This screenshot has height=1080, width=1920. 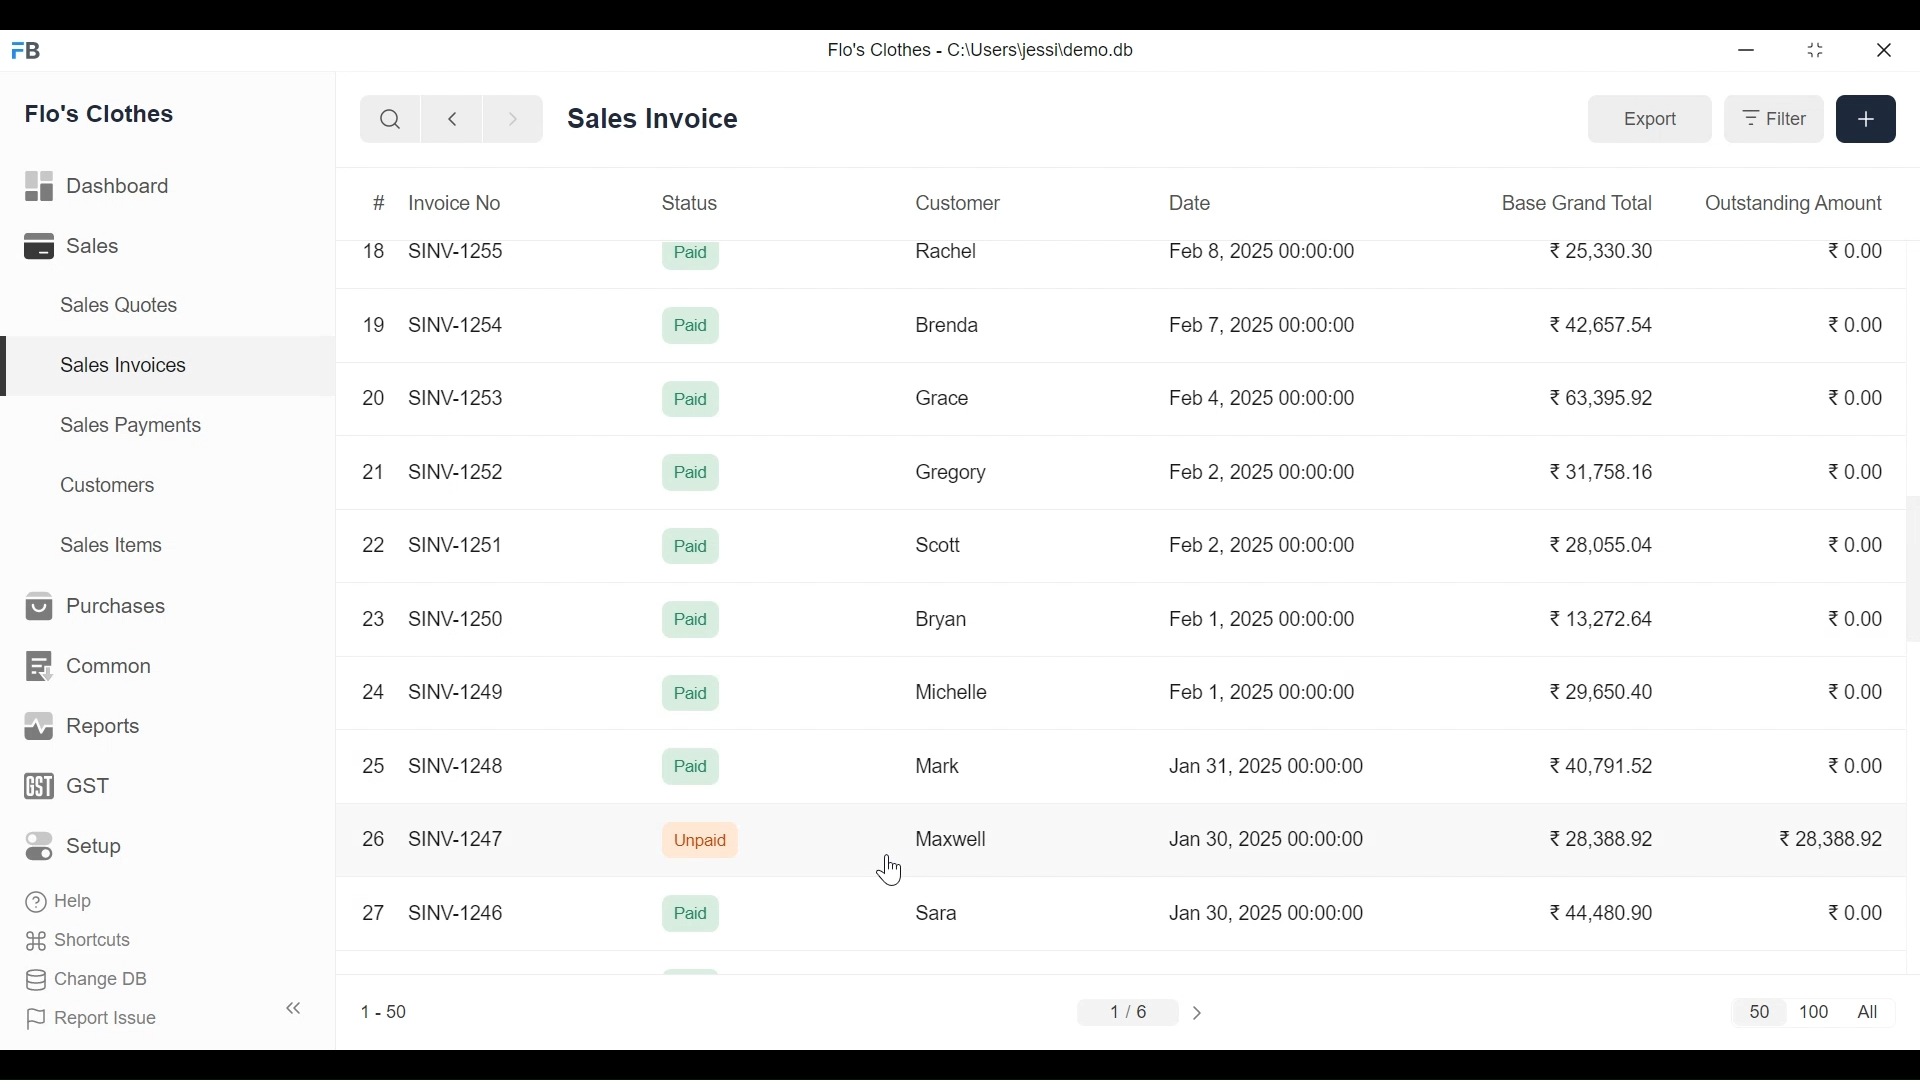 I want to click on 42,657.54, so click(x=1605, y=323).